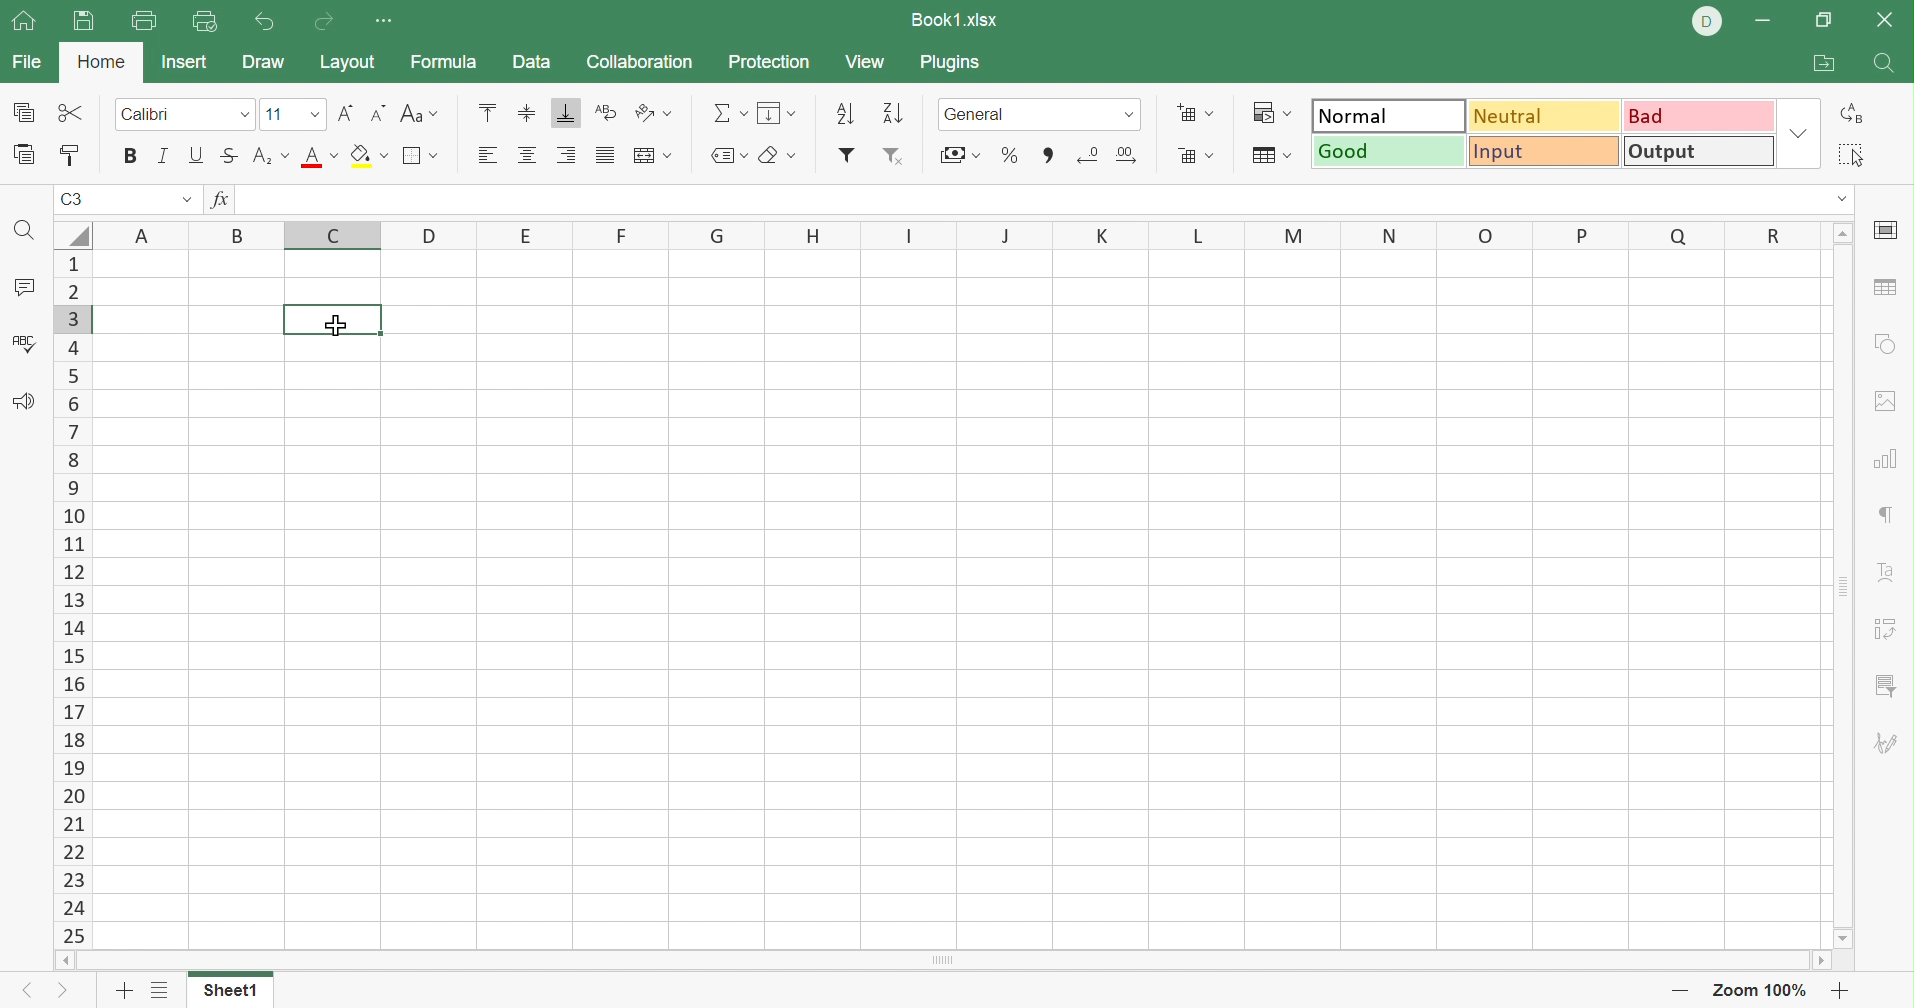 This screenshot has width=1914, height=1008. What do you see at coordinates (375, 114) in the screenshot?
I see `Decrement font size` at bounding box center [375, 114].